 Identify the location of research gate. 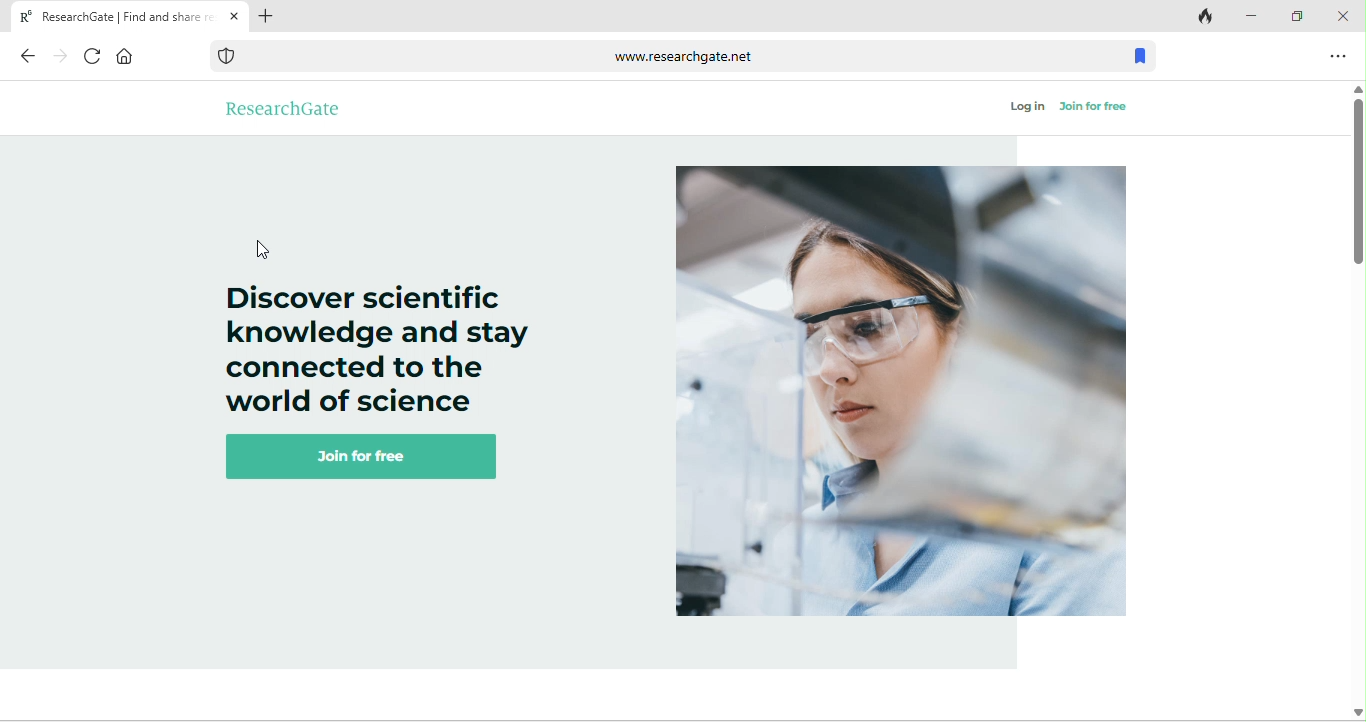
(277, 110).